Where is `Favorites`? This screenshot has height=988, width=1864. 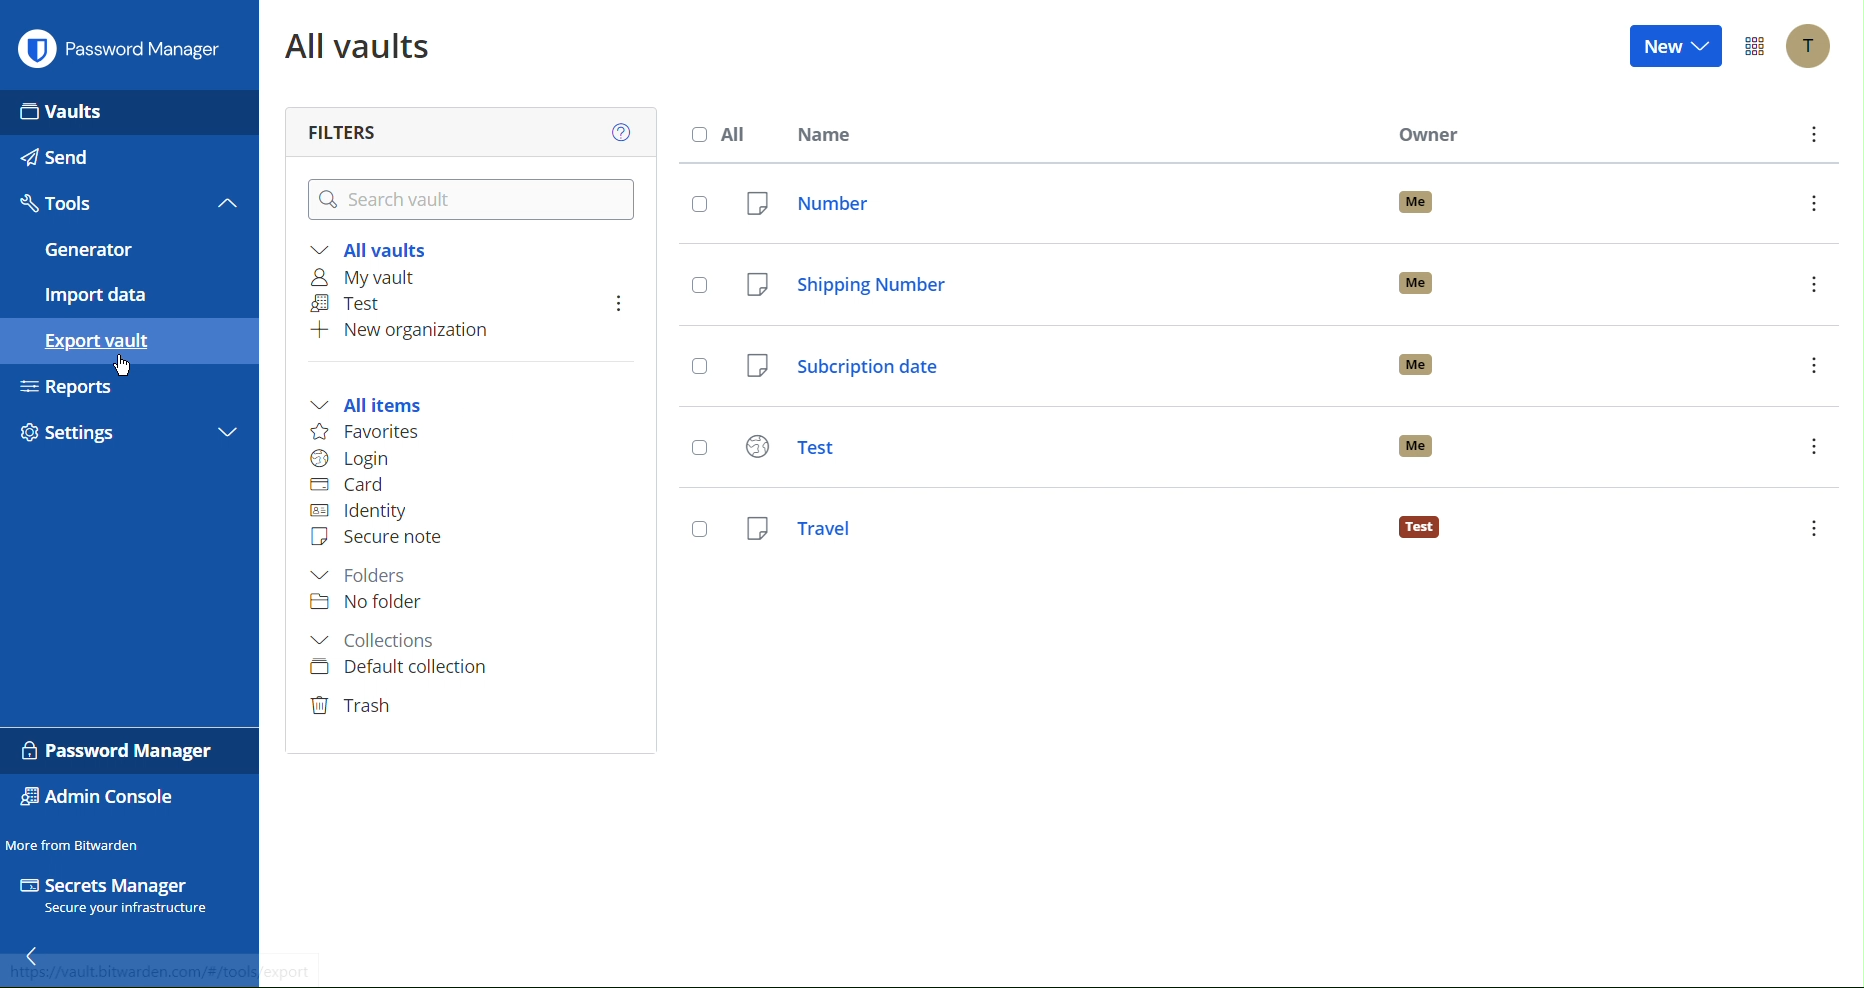 Favorites is located at coordinates (364, 432).